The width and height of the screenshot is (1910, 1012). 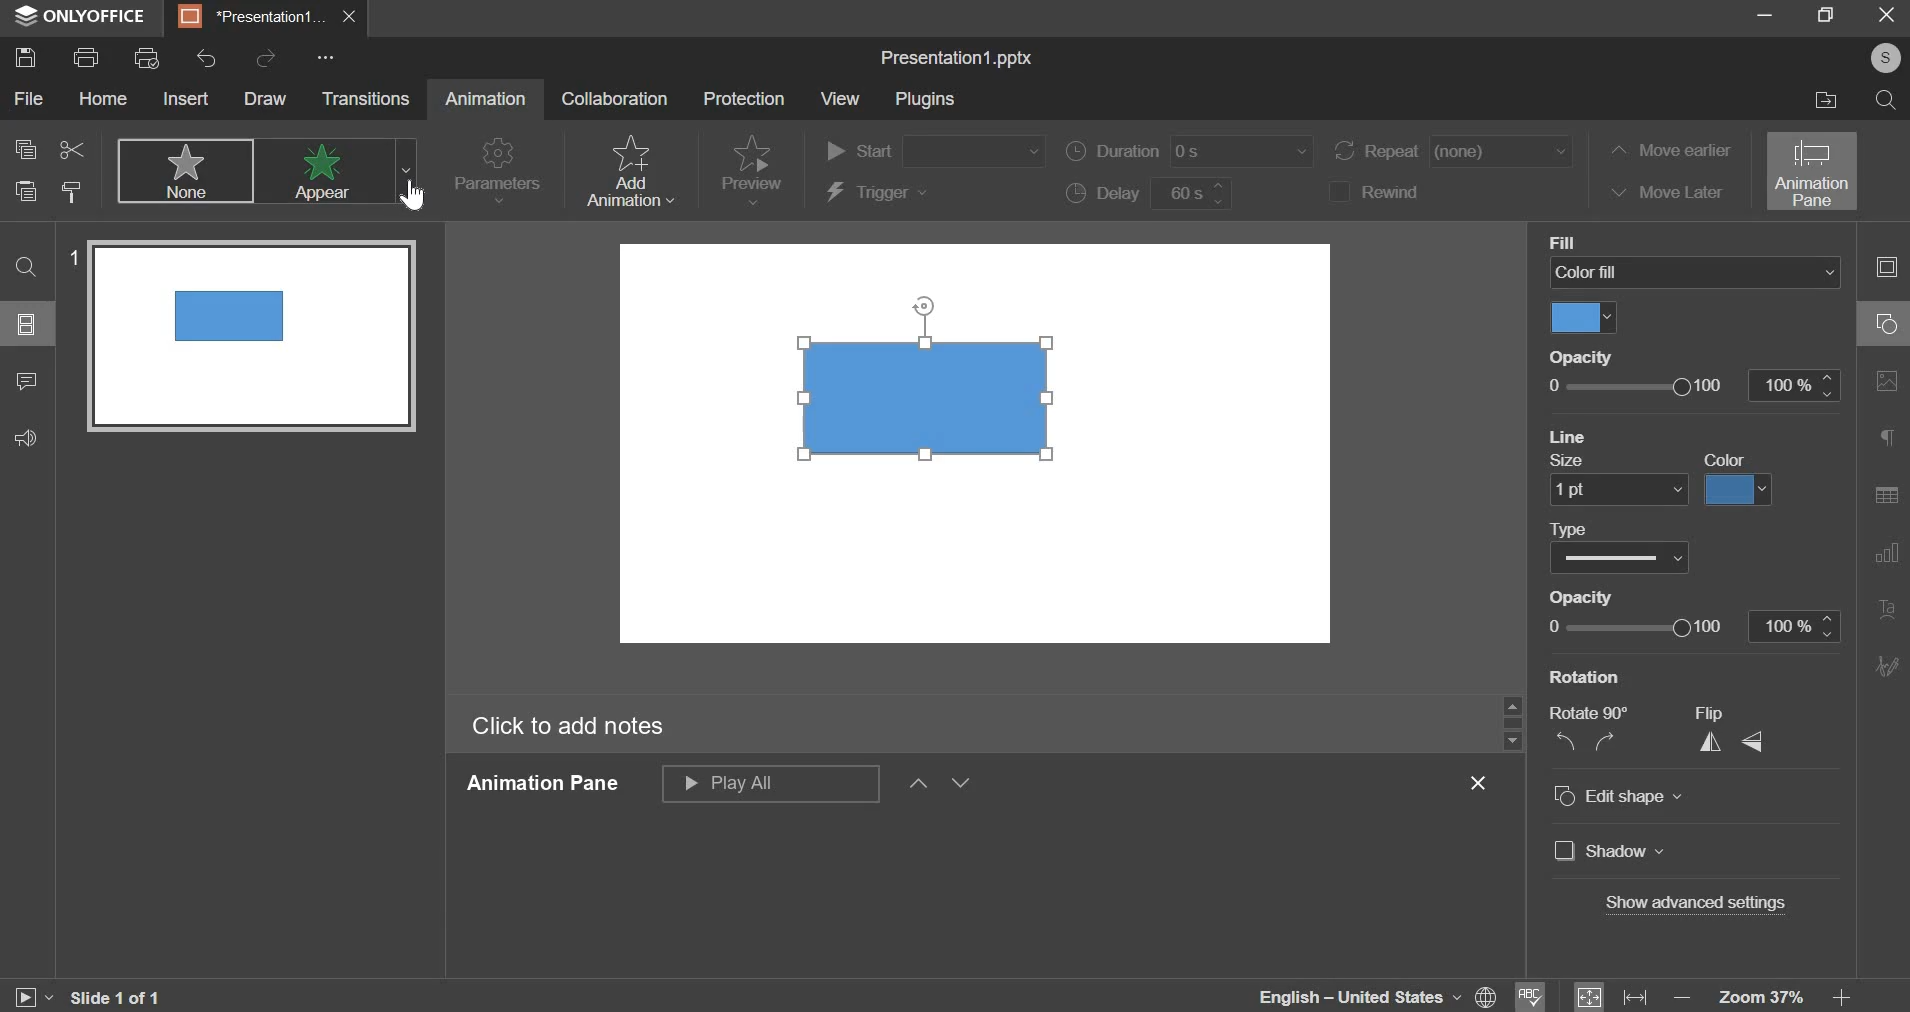 I want to click on Animation Pane, so click(x=1885, y=488).